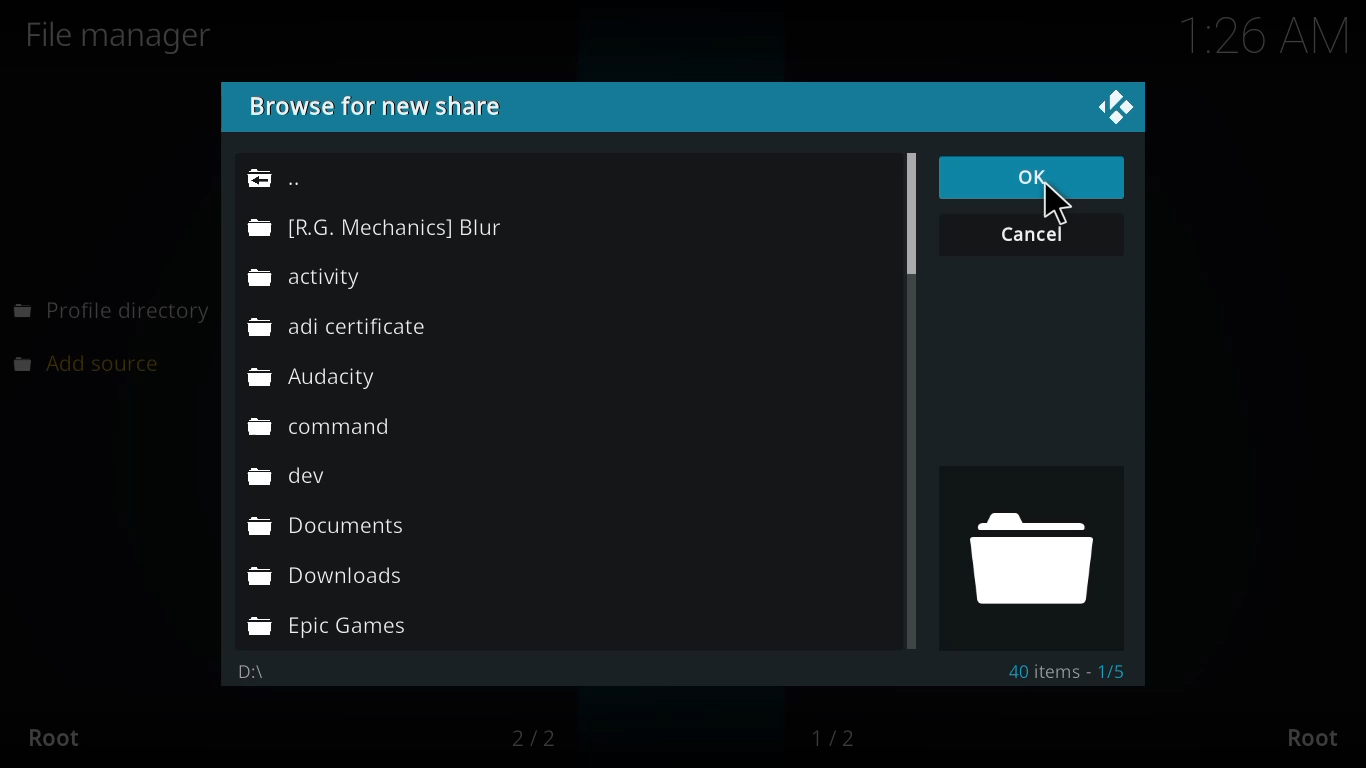  What do you see at coordinates (112, 311) in the screenshot?
I see `profile directory` at bounding box center [112, 311].